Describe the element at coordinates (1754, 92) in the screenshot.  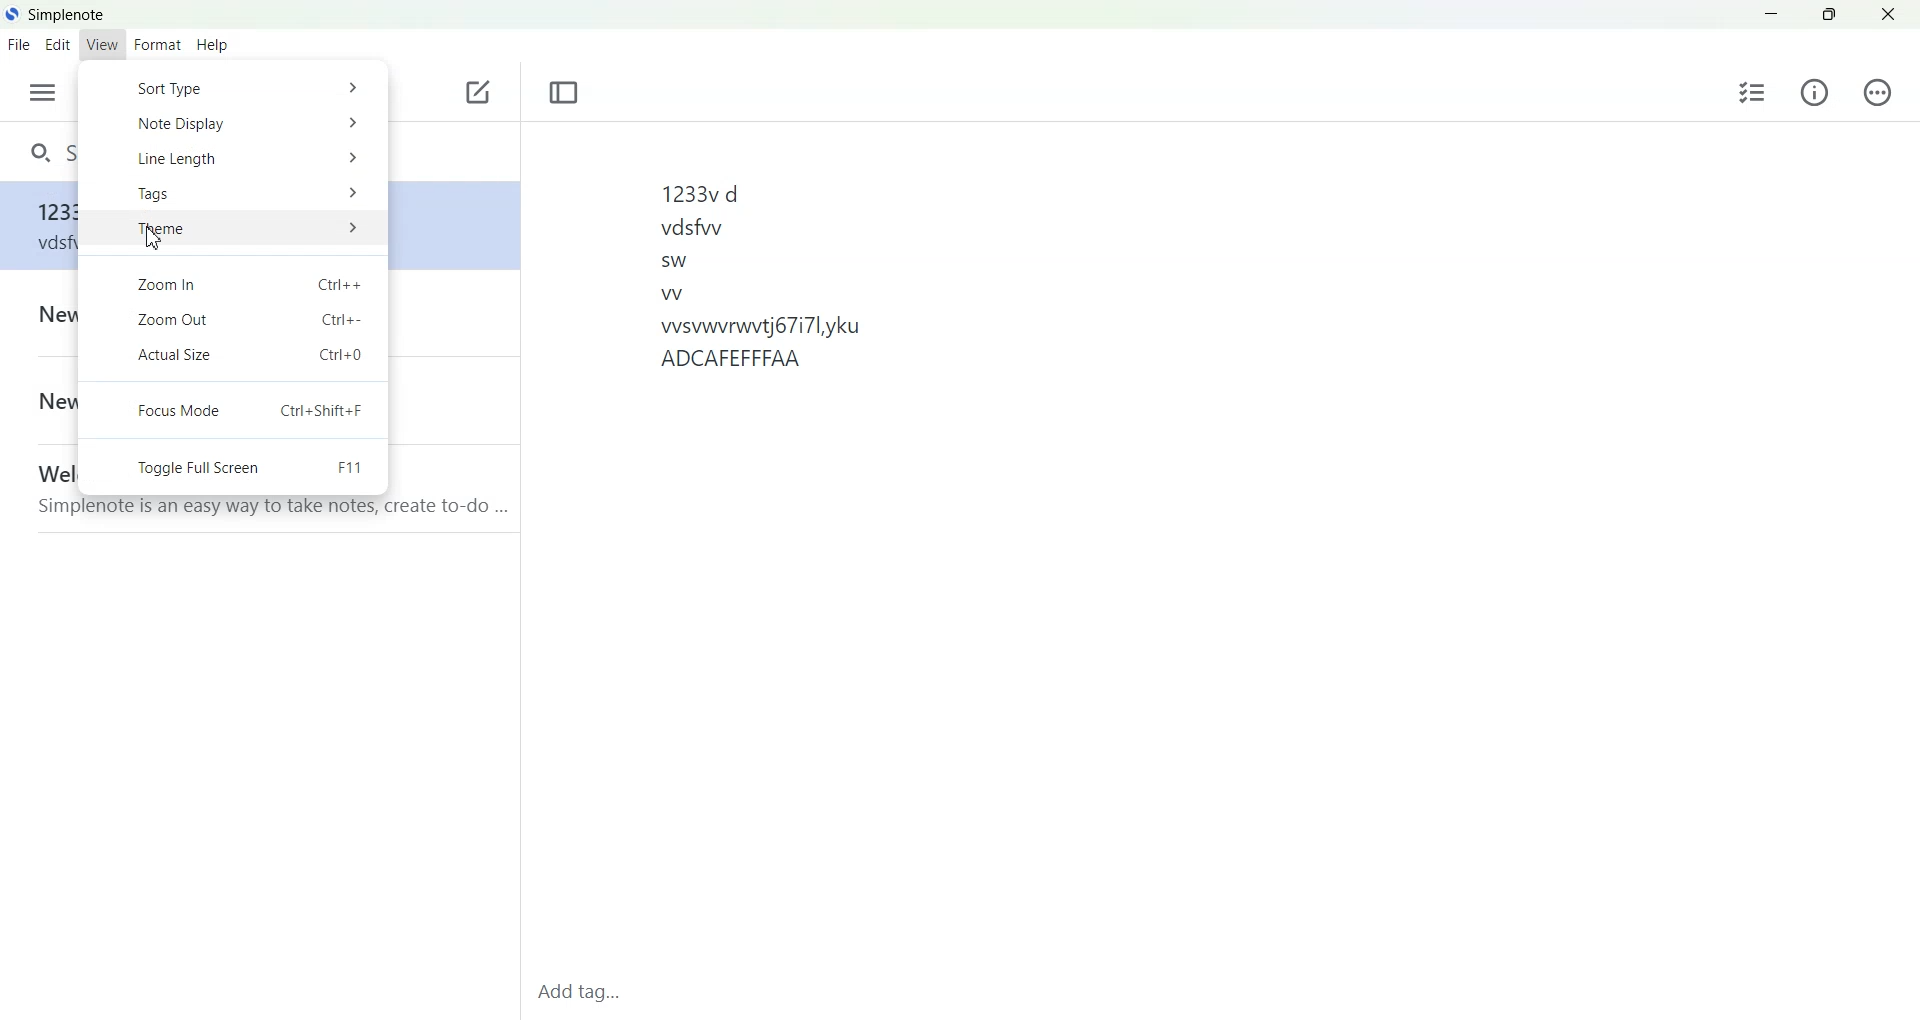
I see `Insert checklist` at that location.